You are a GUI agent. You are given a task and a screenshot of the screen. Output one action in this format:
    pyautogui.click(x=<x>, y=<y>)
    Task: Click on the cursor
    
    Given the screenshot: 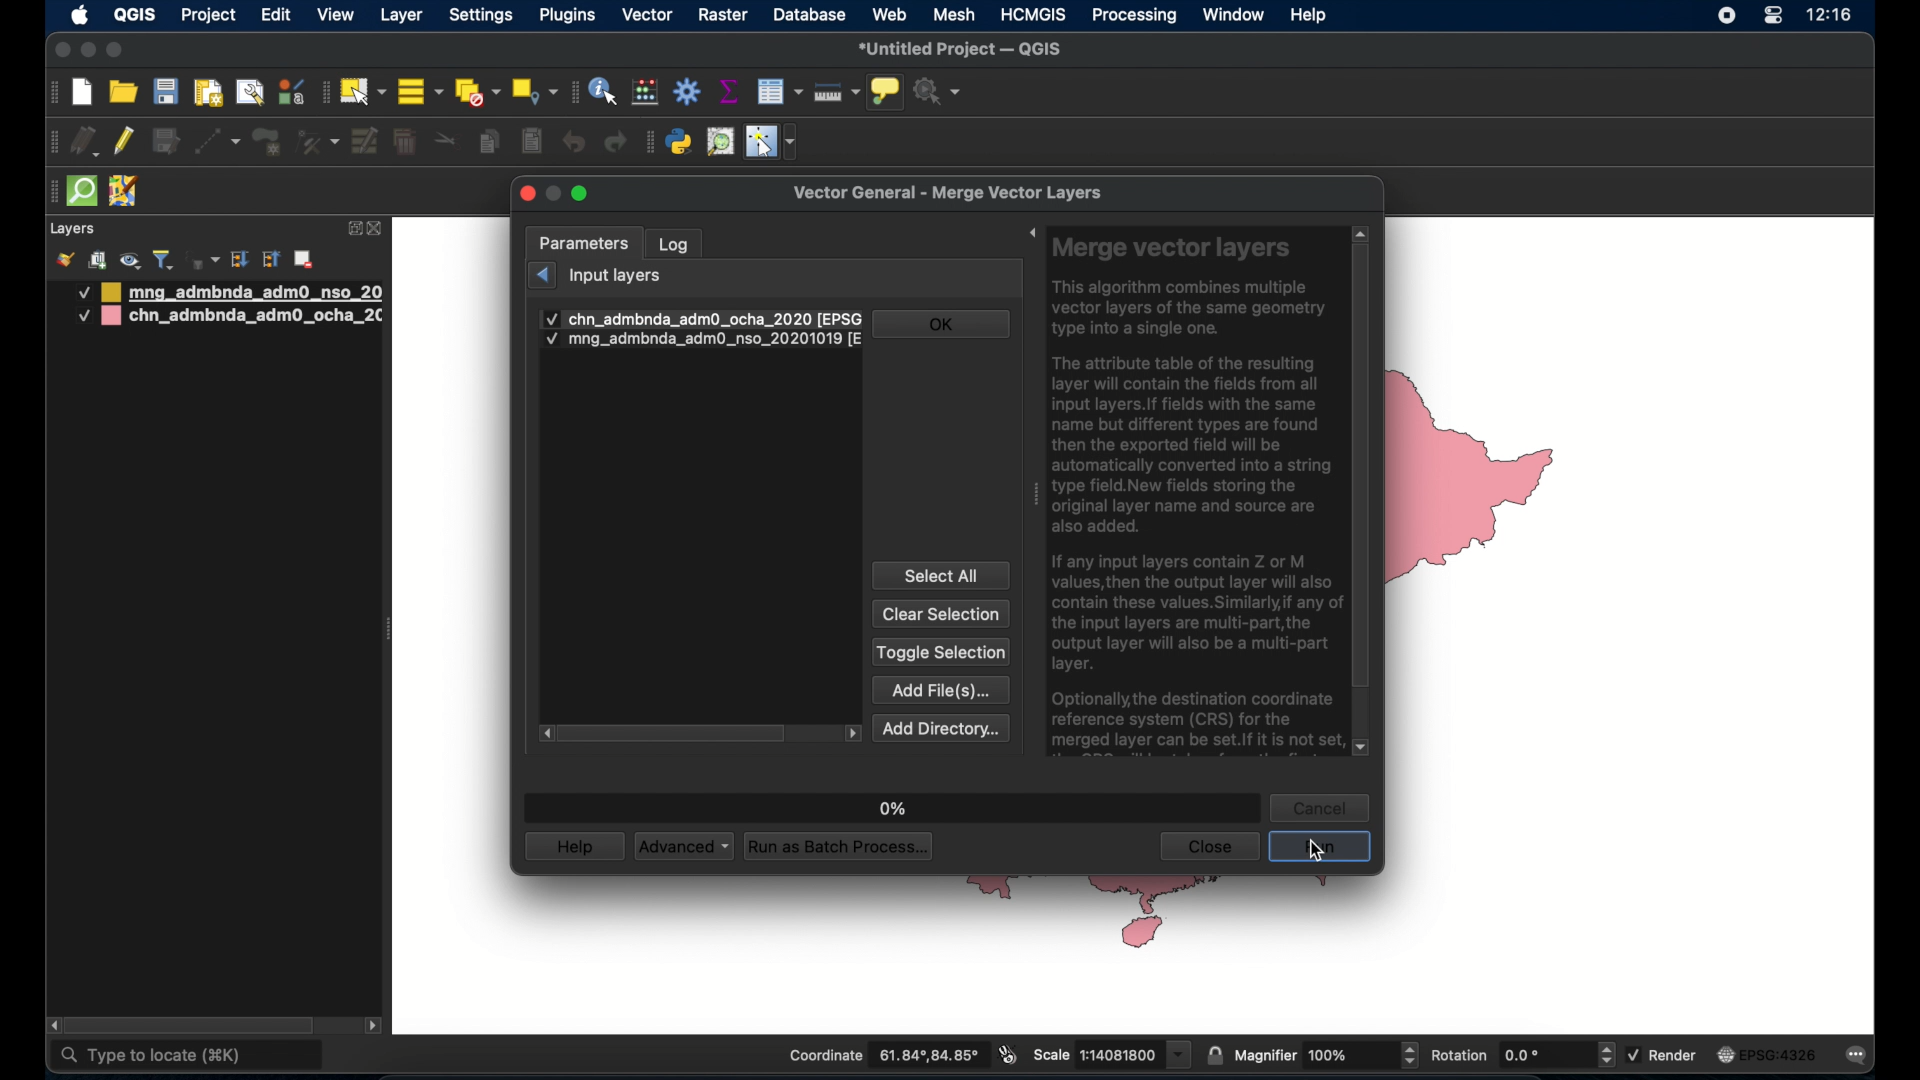 What is the action you would take?
    pyautogui.click(x=1316, y=849)
    